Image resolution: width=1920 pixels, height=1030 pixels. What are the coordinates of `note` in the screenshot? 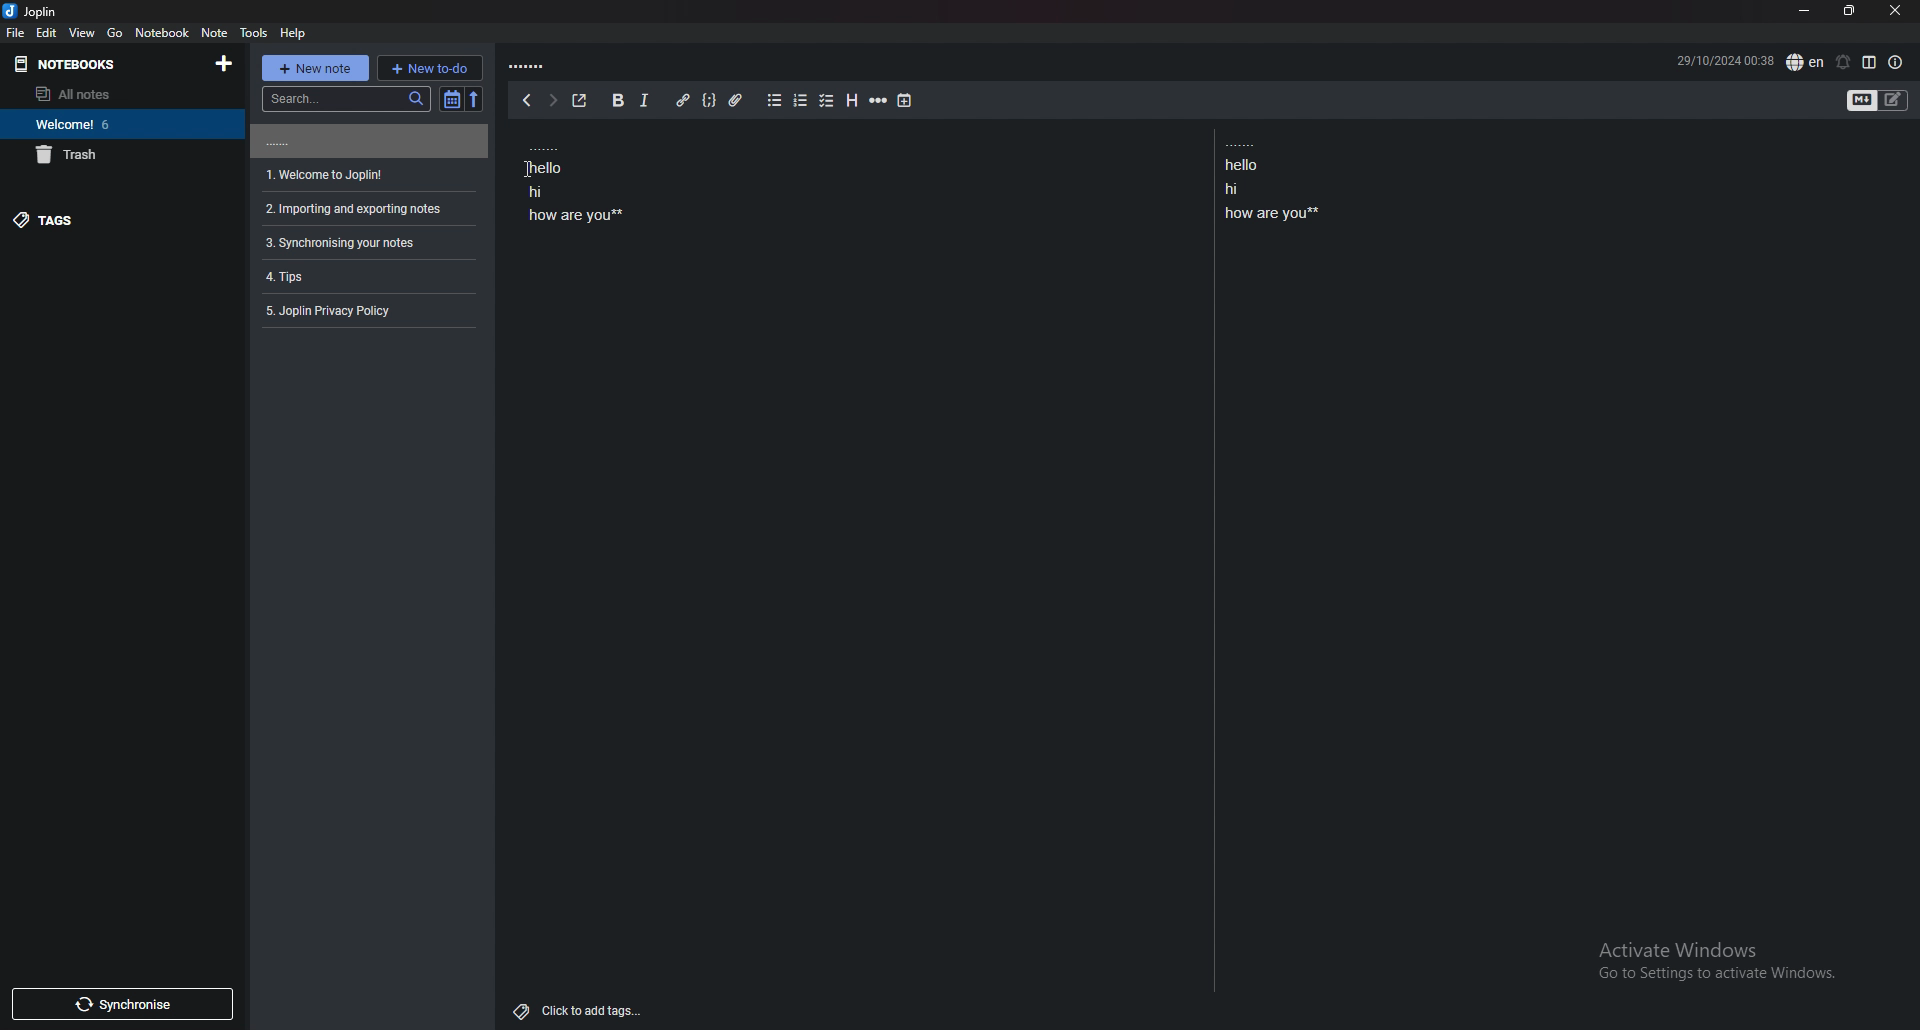 It's located at (366, 210).